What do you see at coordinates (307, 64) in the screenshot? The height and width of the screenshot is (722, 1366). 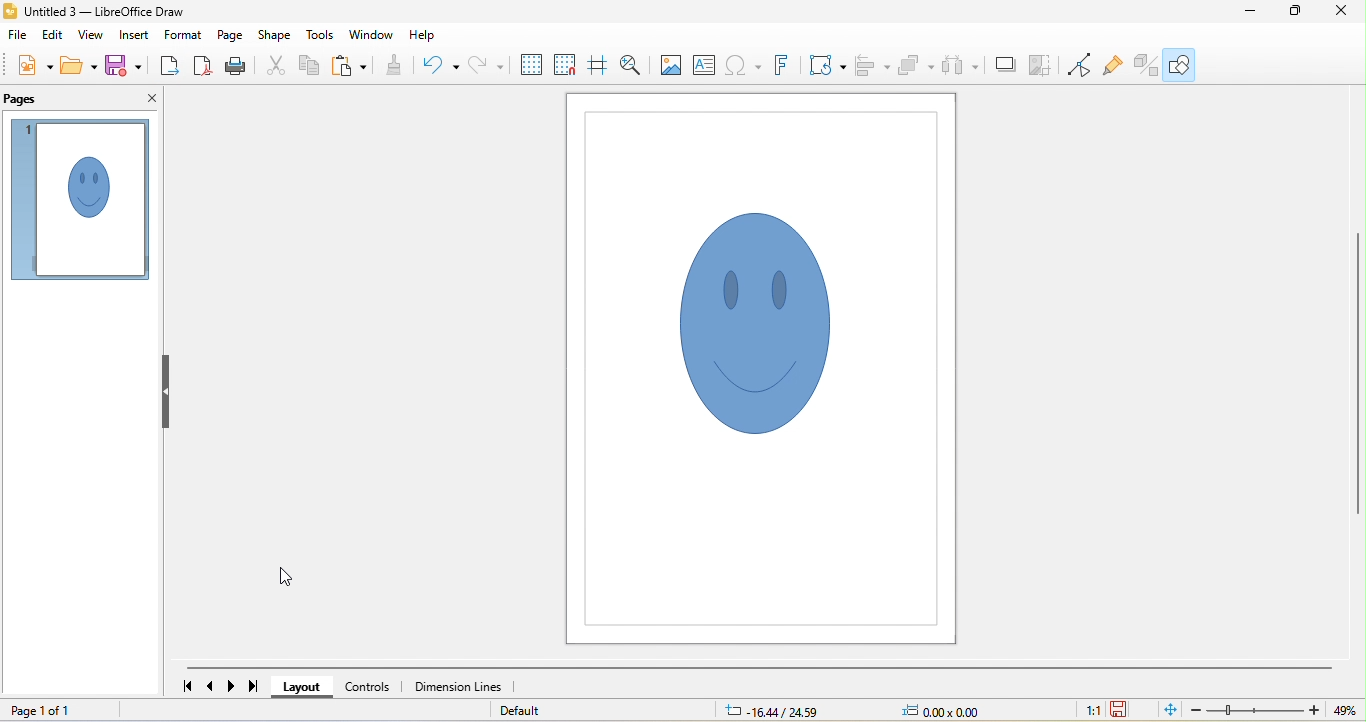 I see `copy` at bounding box center [307, 64].